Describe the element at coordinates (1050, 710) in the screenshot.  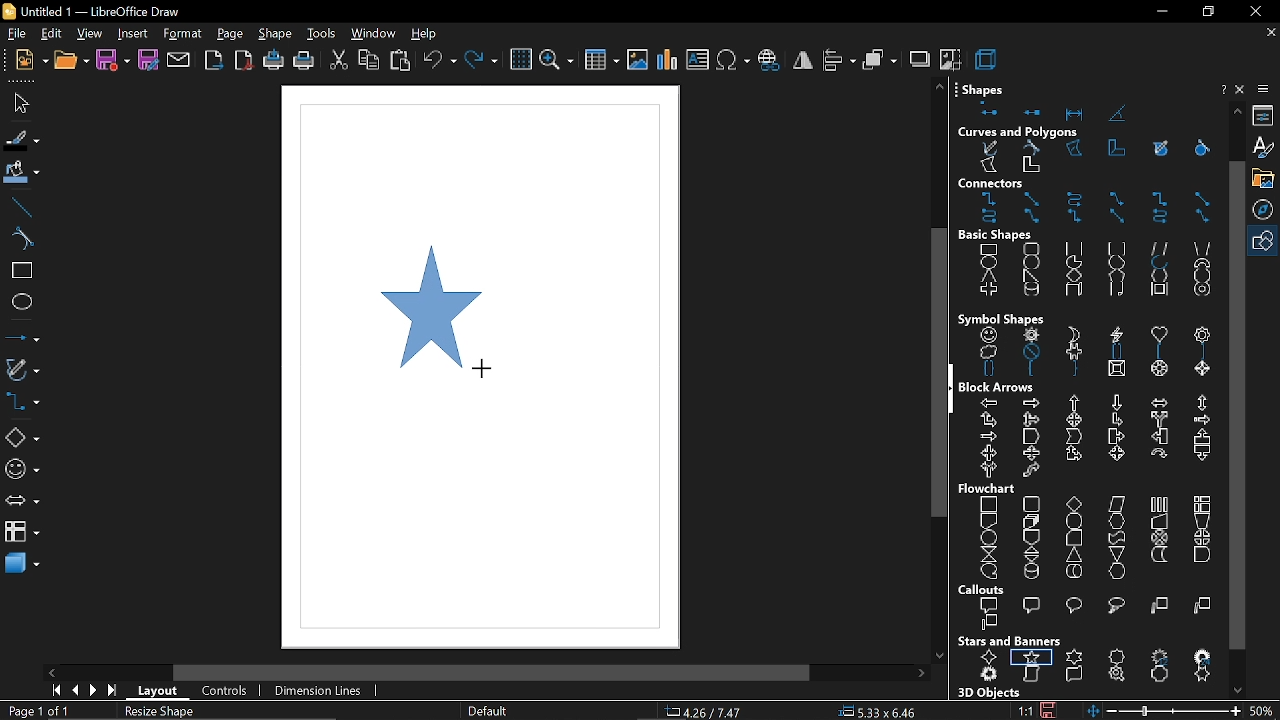
I see `save` at that location.